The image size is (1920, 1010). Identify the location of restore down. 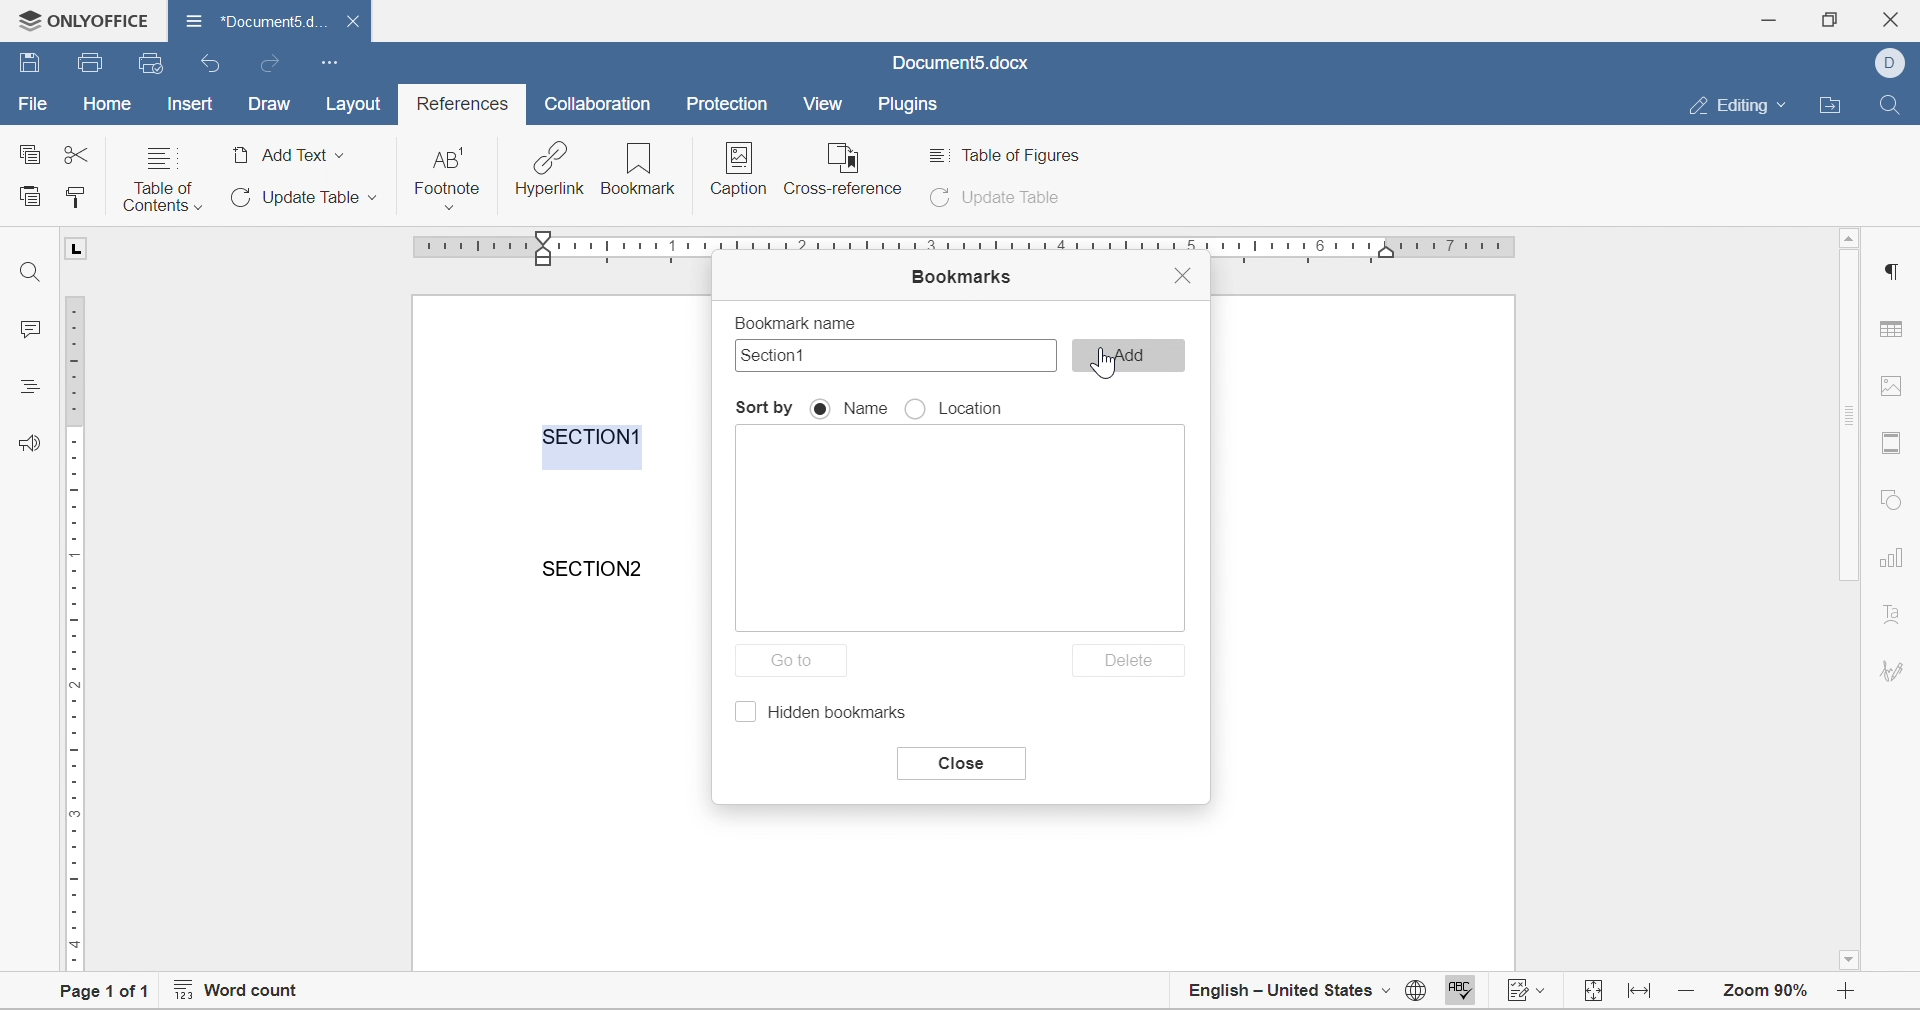
(1827, 18).